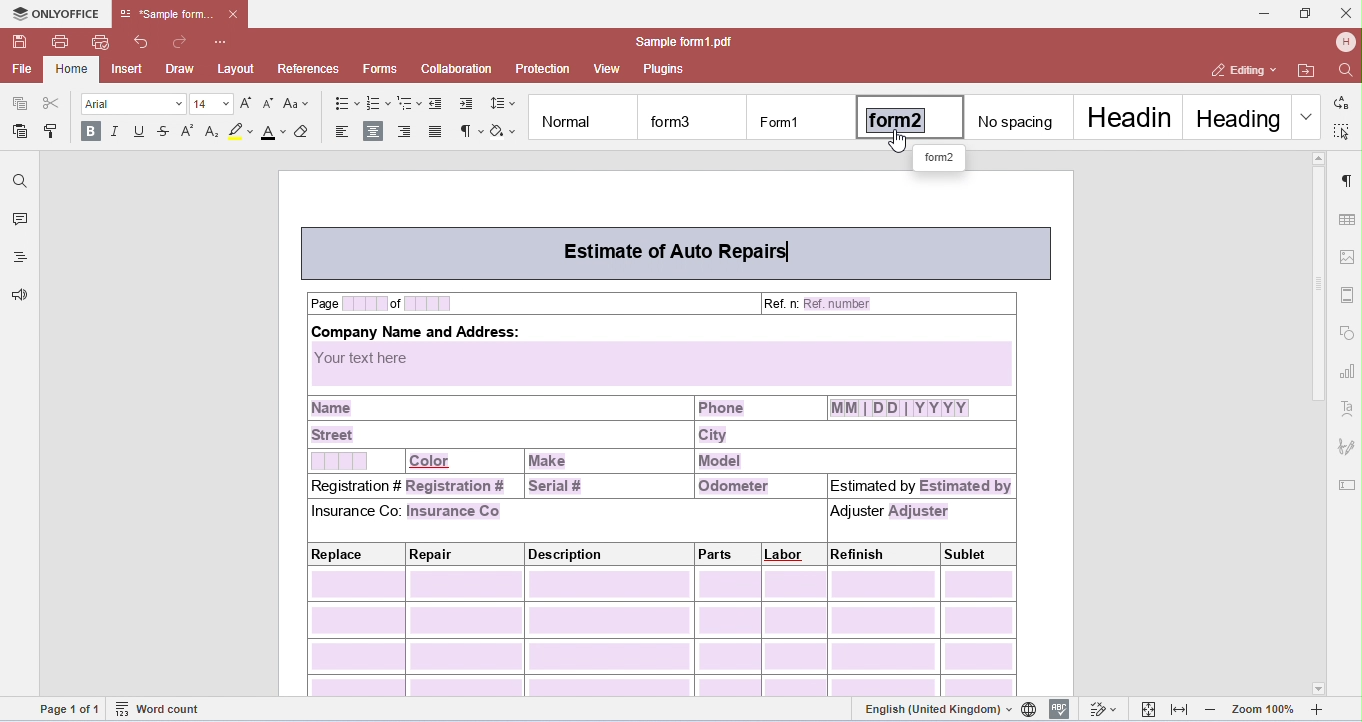 The height and width of the screenshot is (722, 1362). Describe the element at coordinates (20, 182) in the screenshot. I see `find` at that location.